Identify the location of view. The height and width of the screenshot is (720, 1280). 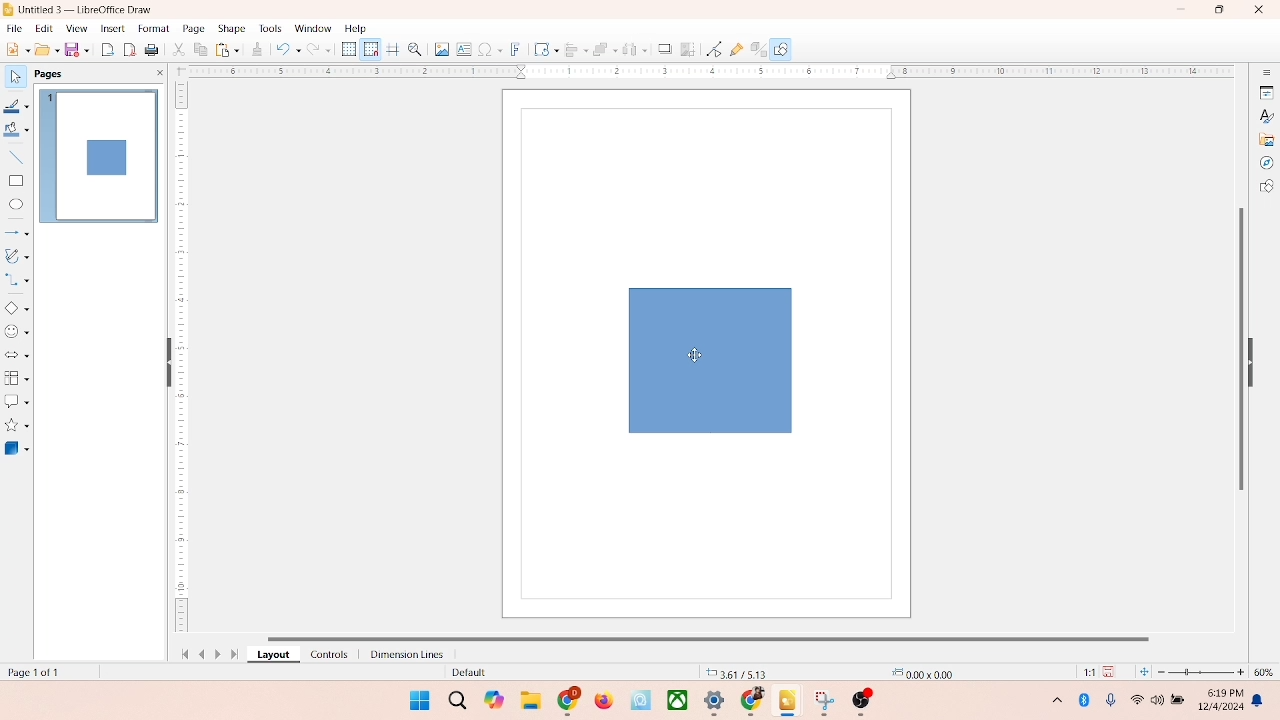
(72, 28).